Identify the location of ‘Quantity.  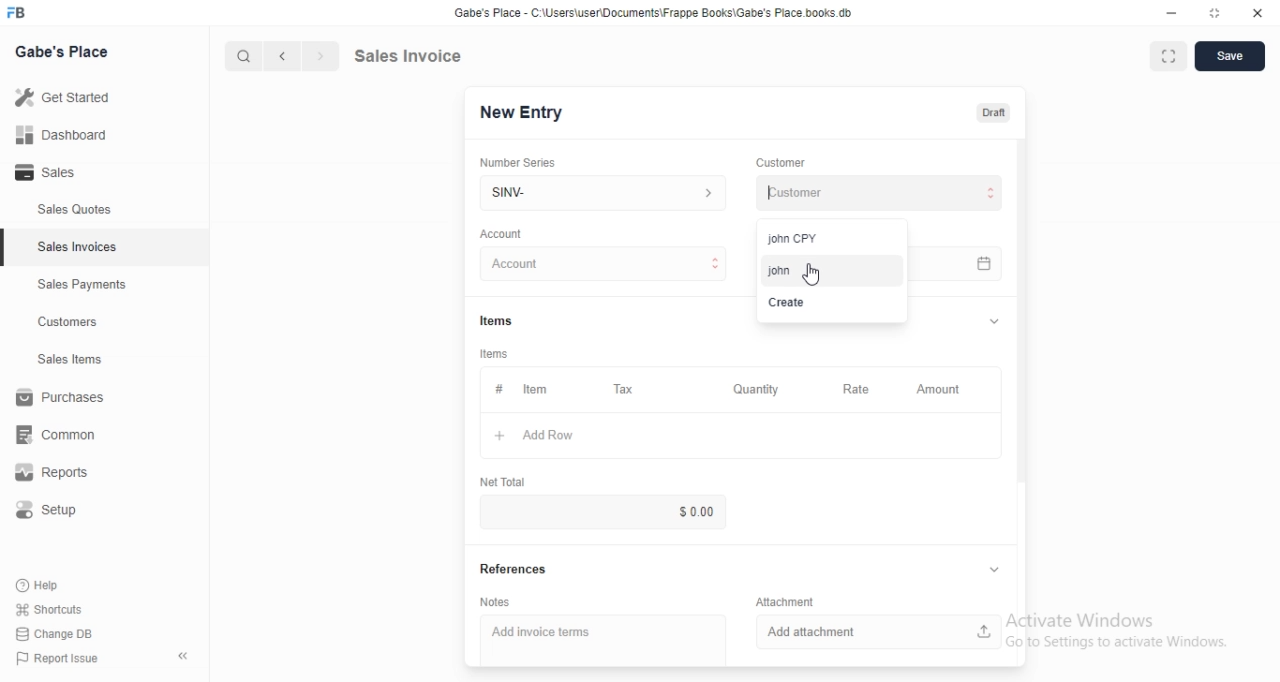
(755, 389).